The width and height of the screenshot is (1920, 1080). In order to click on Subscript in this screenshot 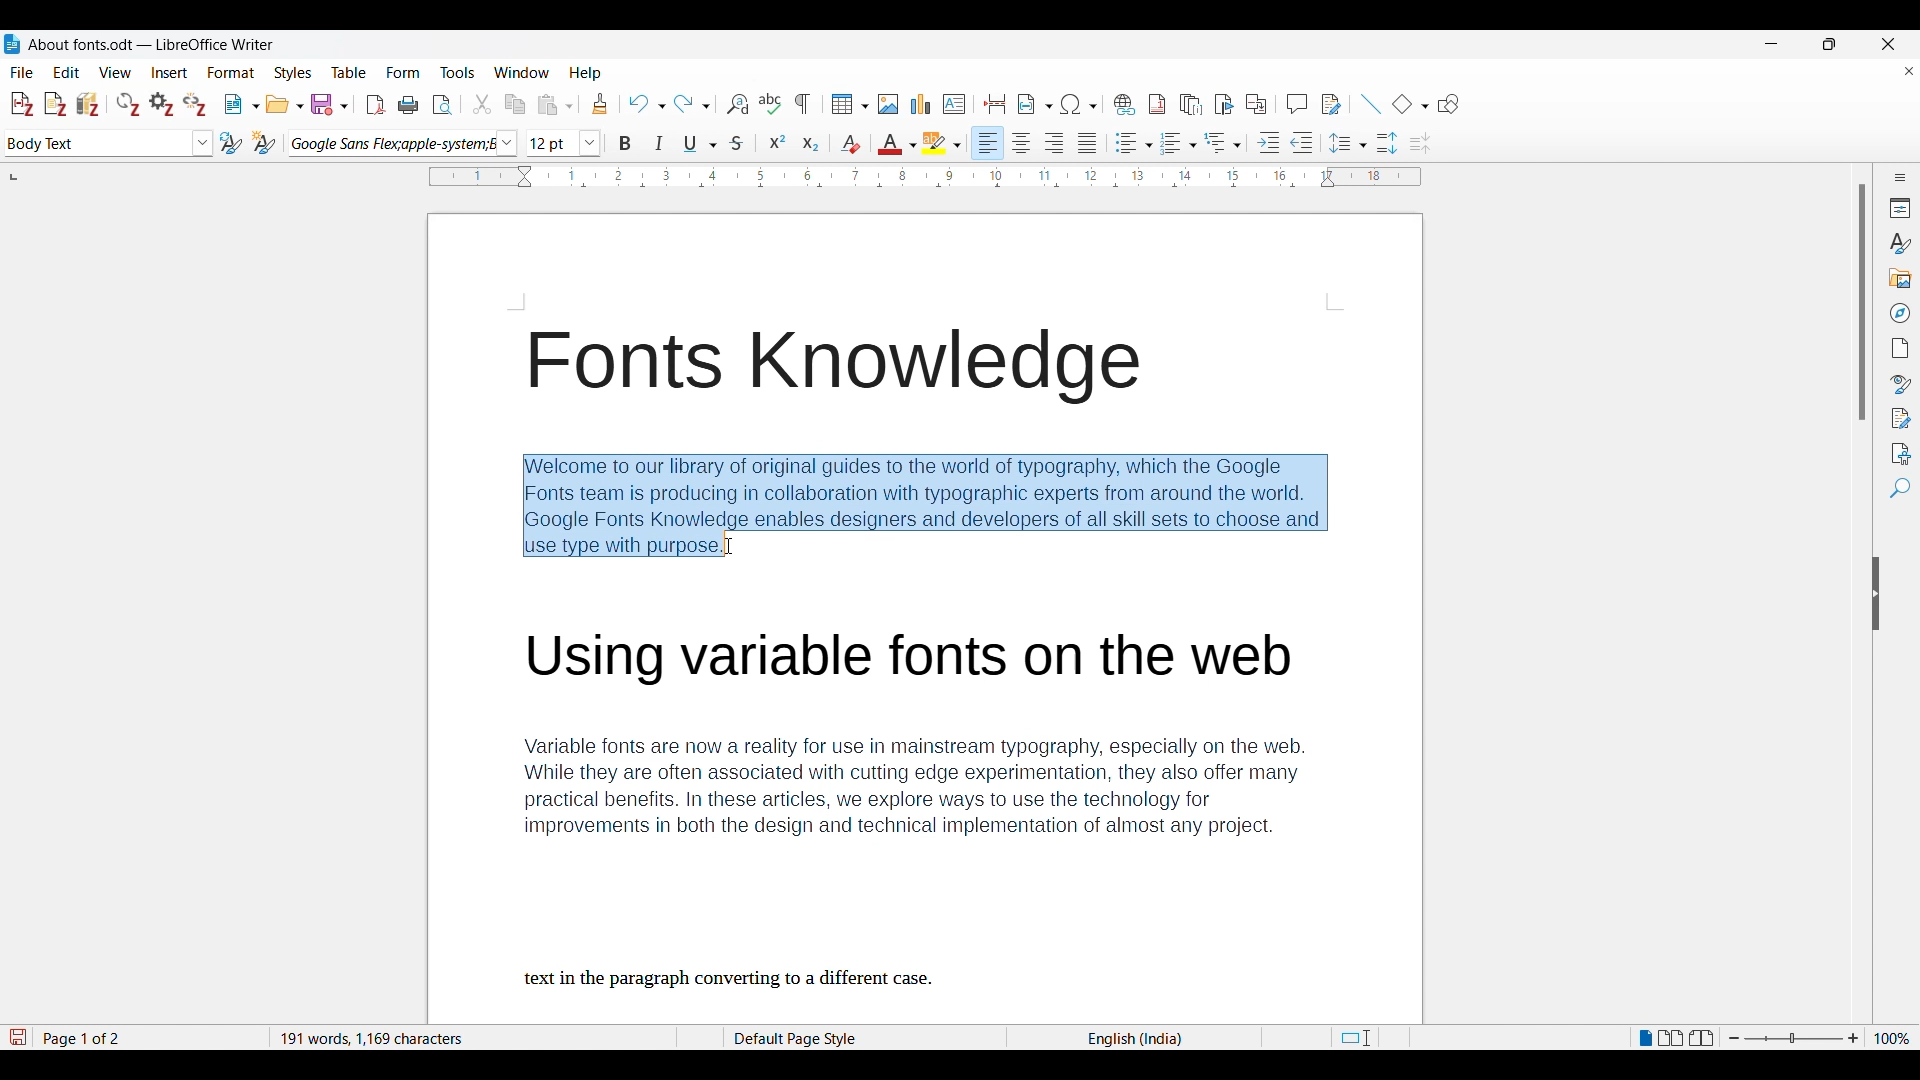, I will do `click(811, 143)`.